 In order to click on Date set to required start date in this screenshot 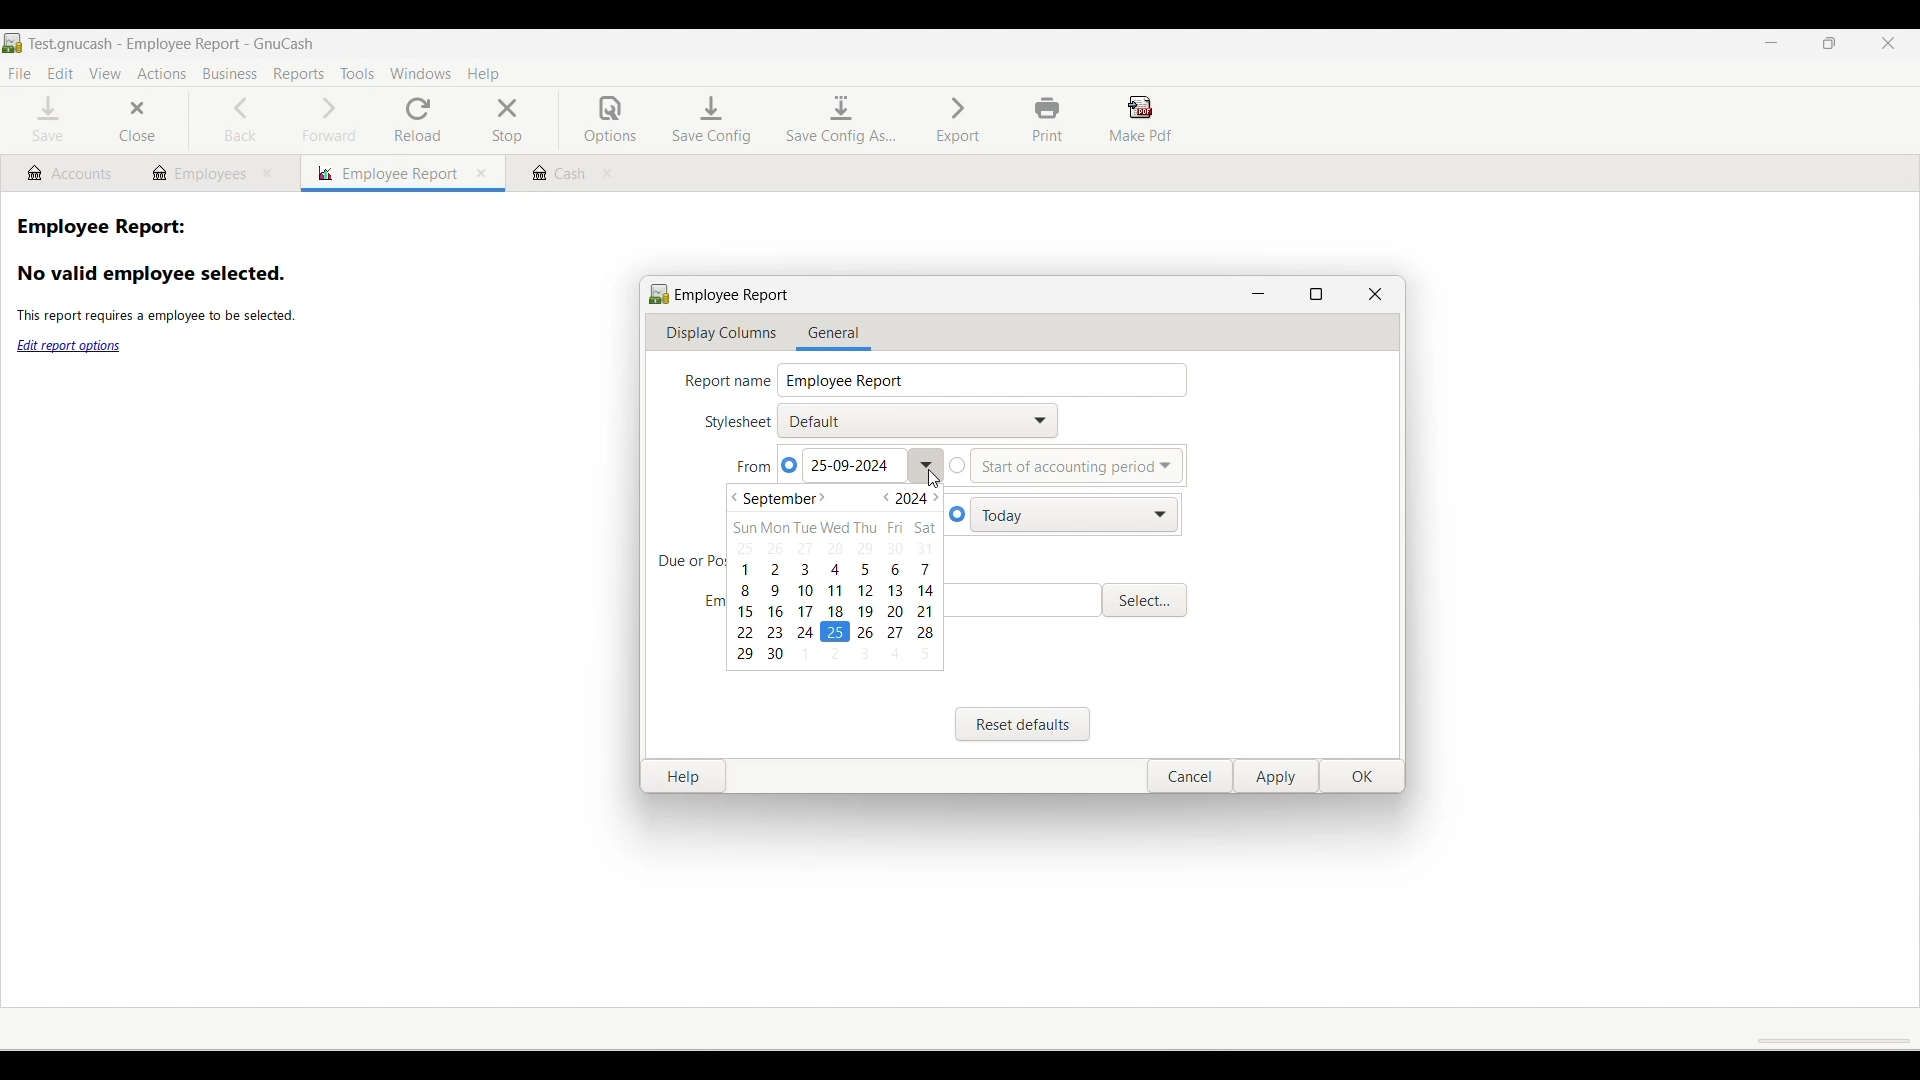, I will do `click(849, 466)`.